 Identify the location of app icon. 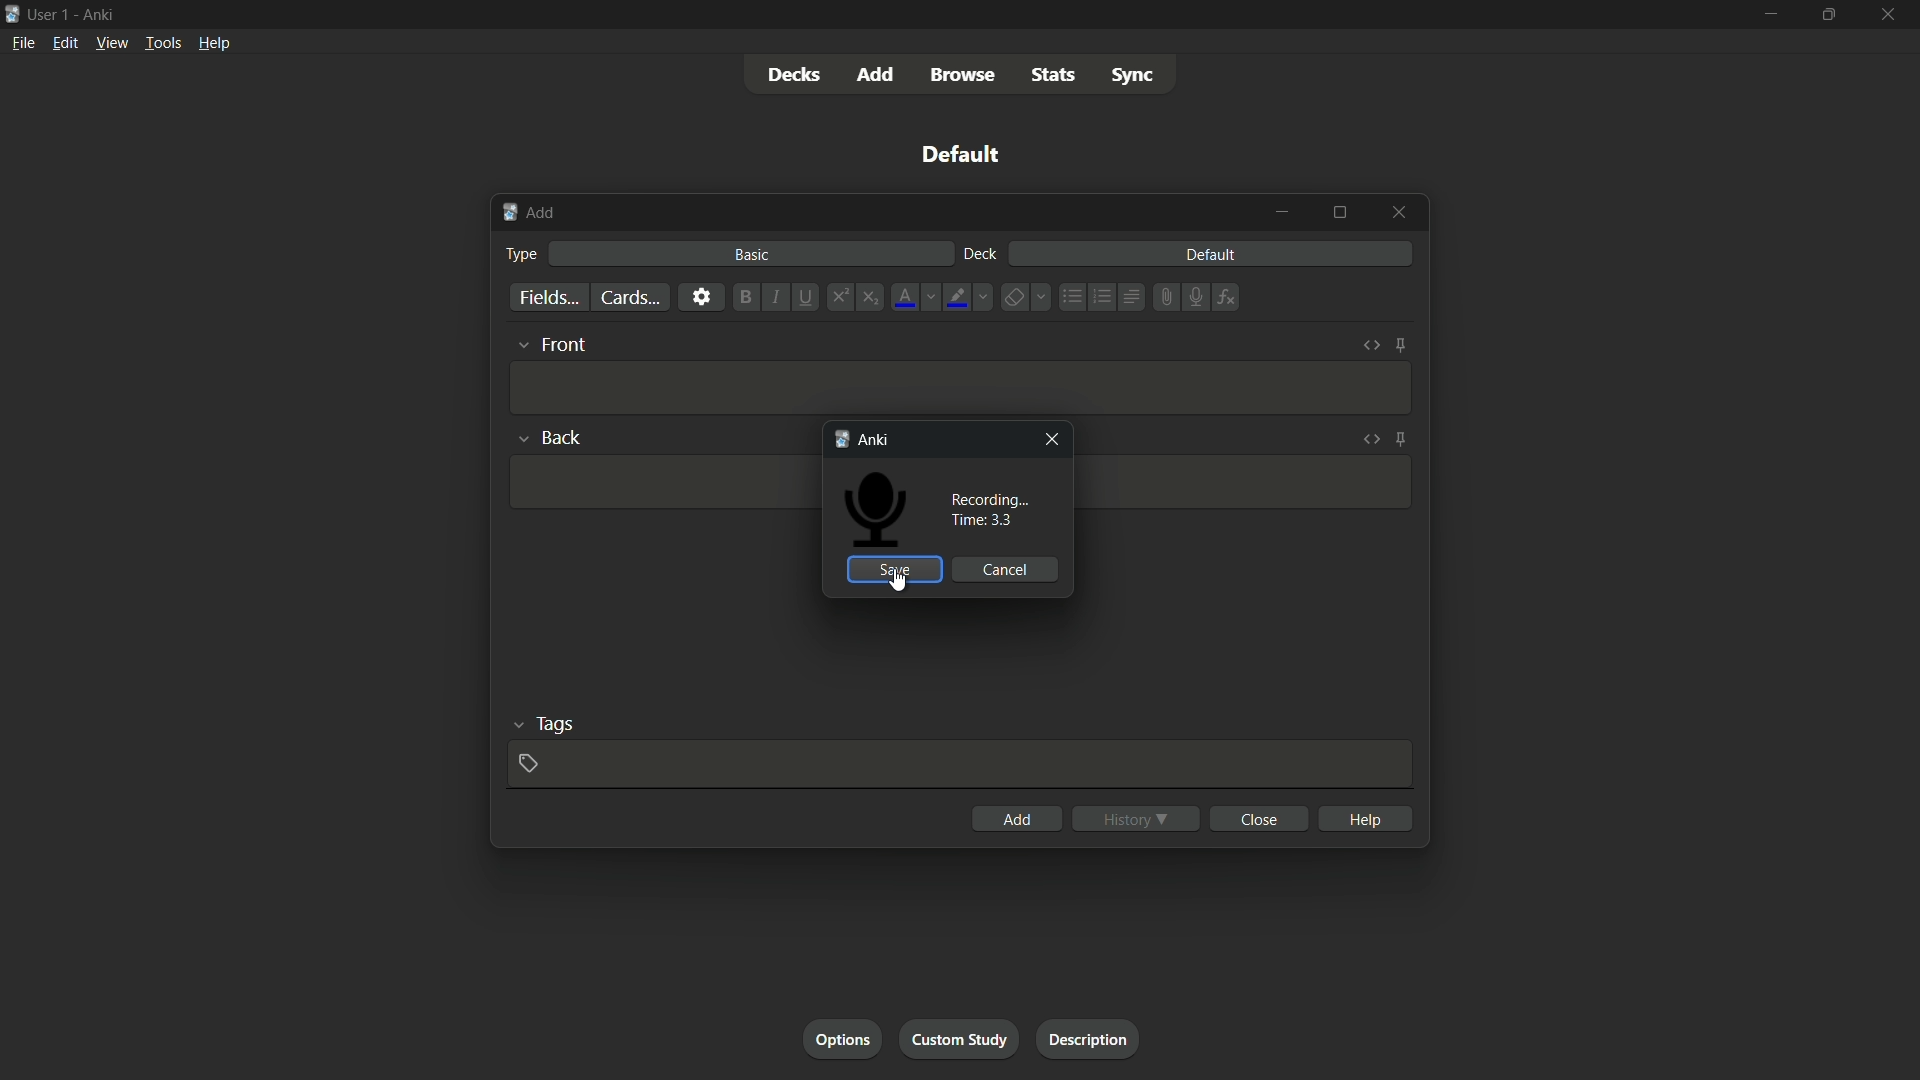
(12, 12).